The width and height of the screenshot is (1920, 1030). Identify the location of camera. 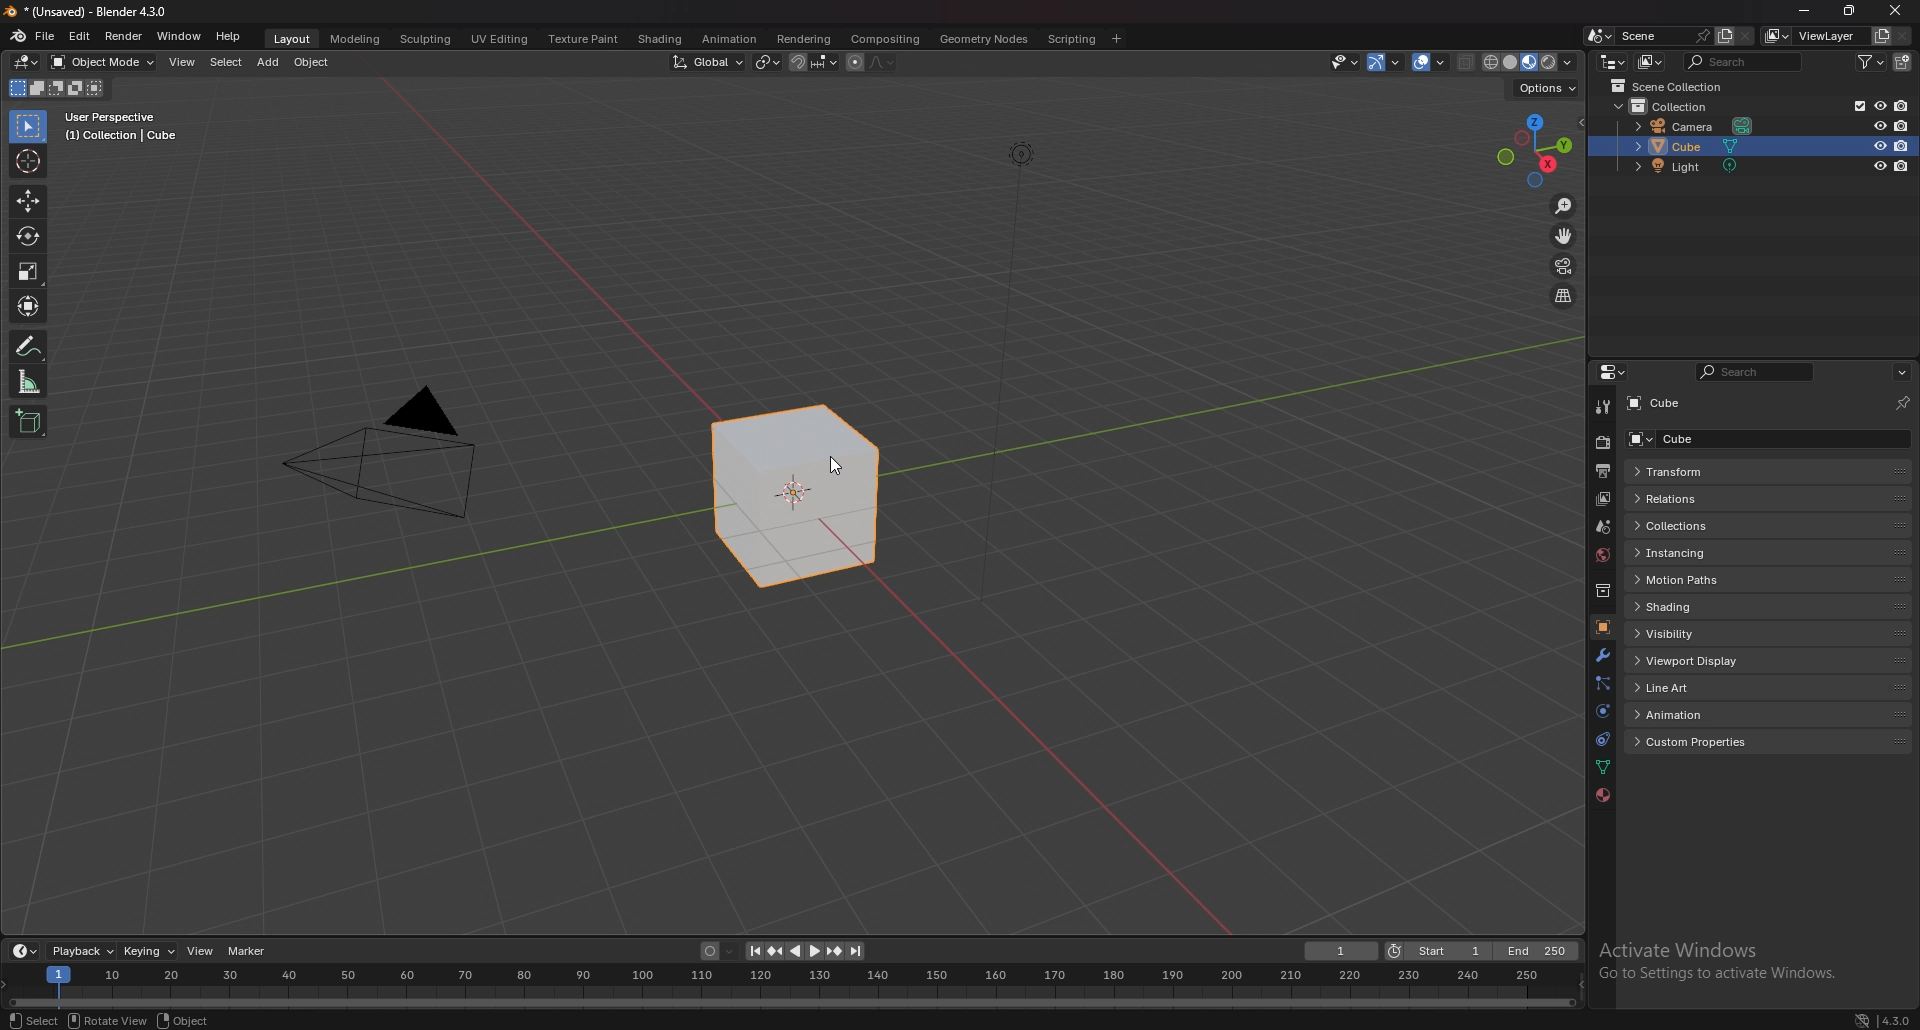
(1691, 126).